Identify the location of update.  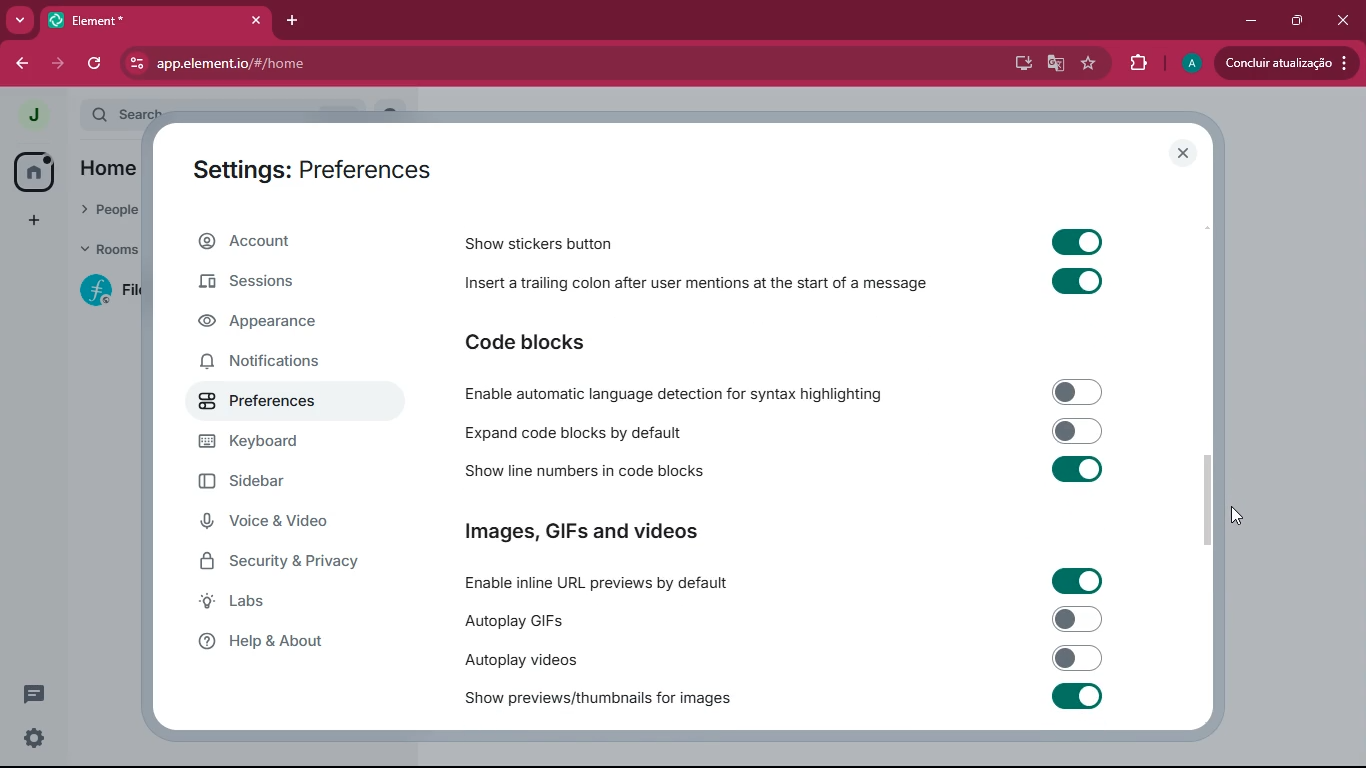
(1284, 62).